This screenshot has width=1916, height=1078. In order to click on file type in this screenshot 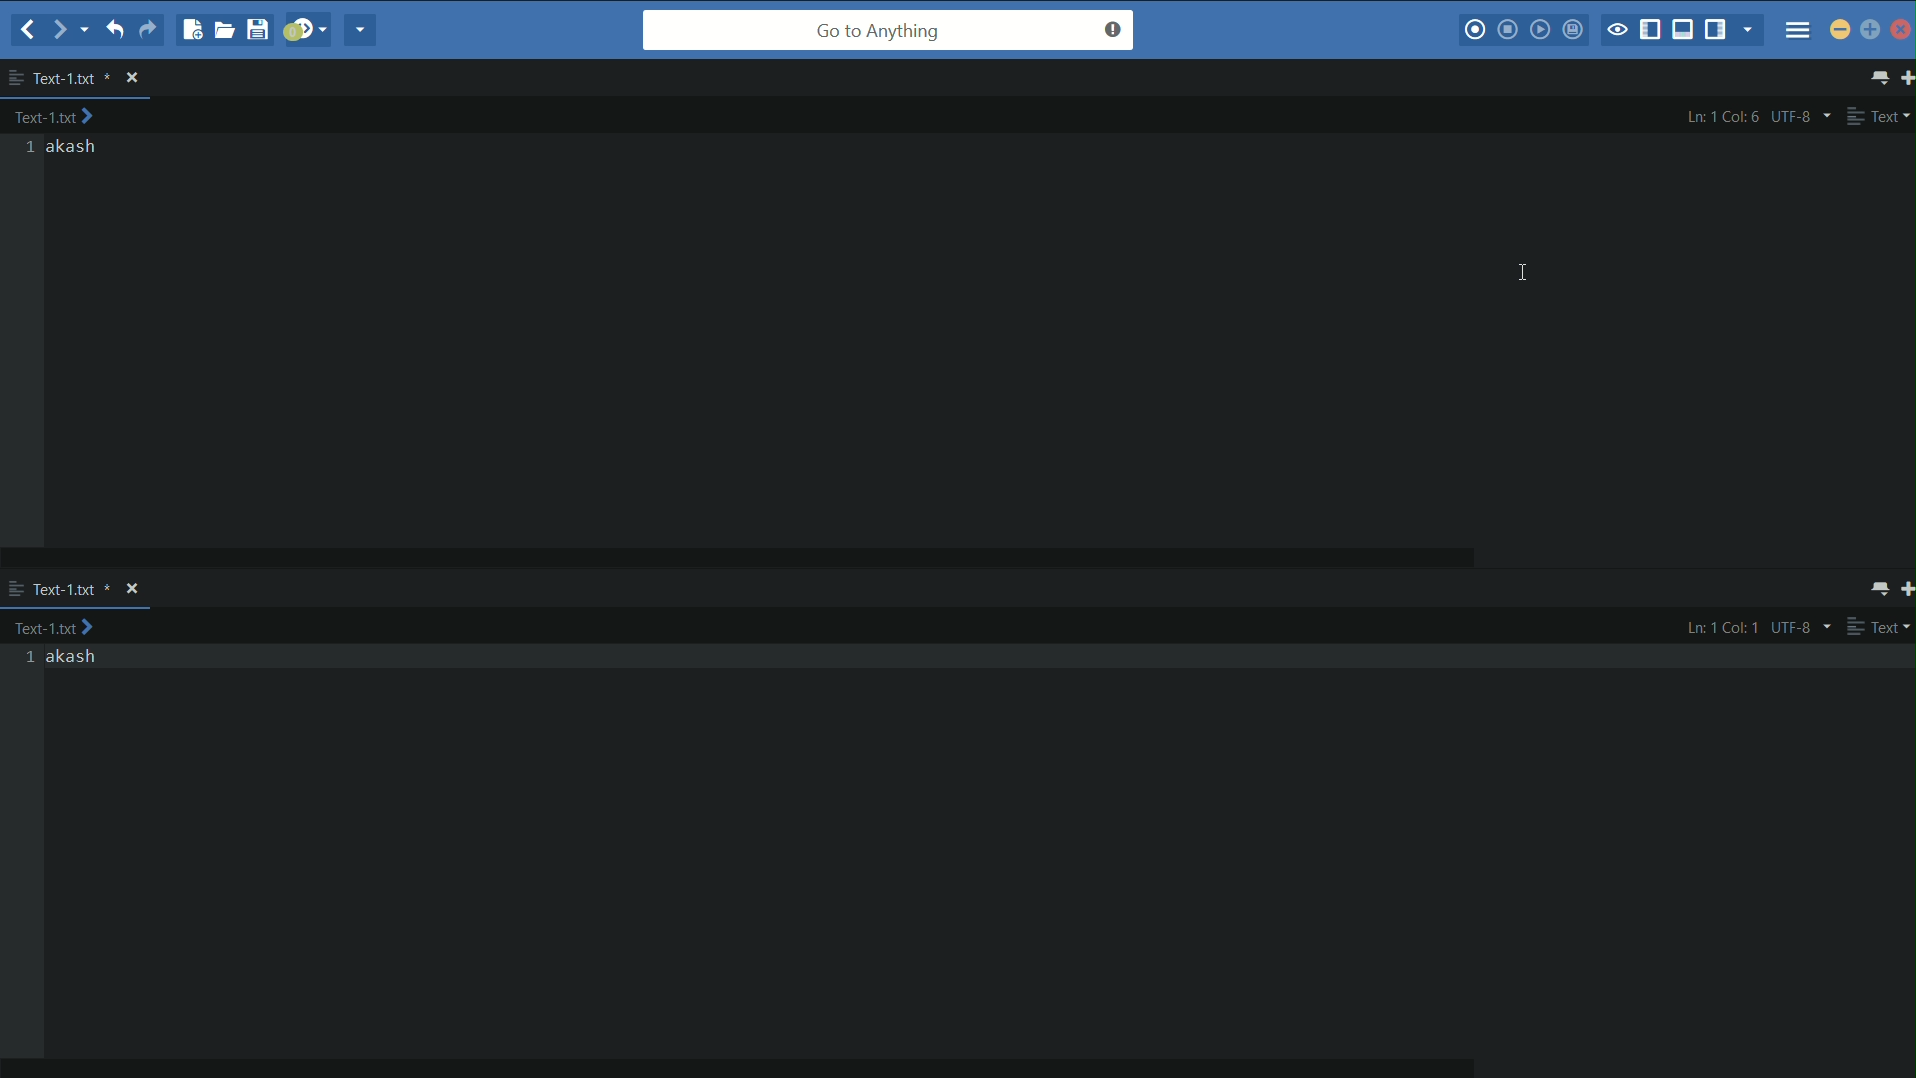, I will do `click(1878, 628)`.